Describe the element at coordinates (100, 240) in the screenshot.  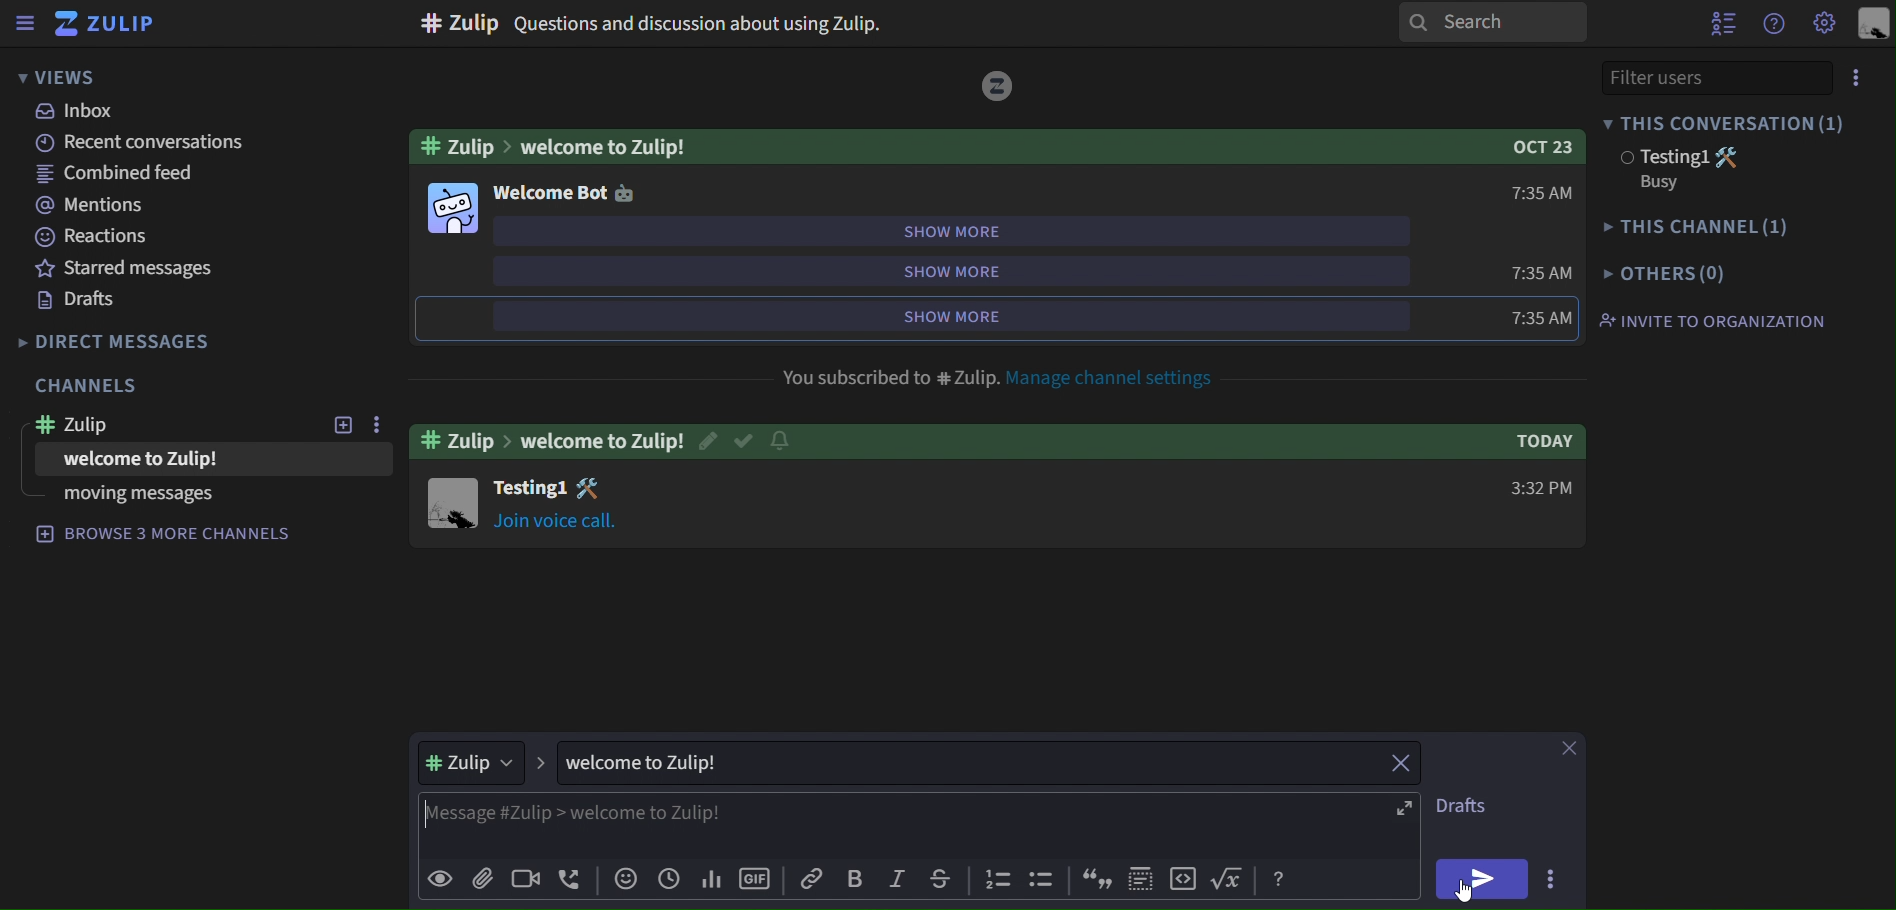
I see `reactions` at that location.